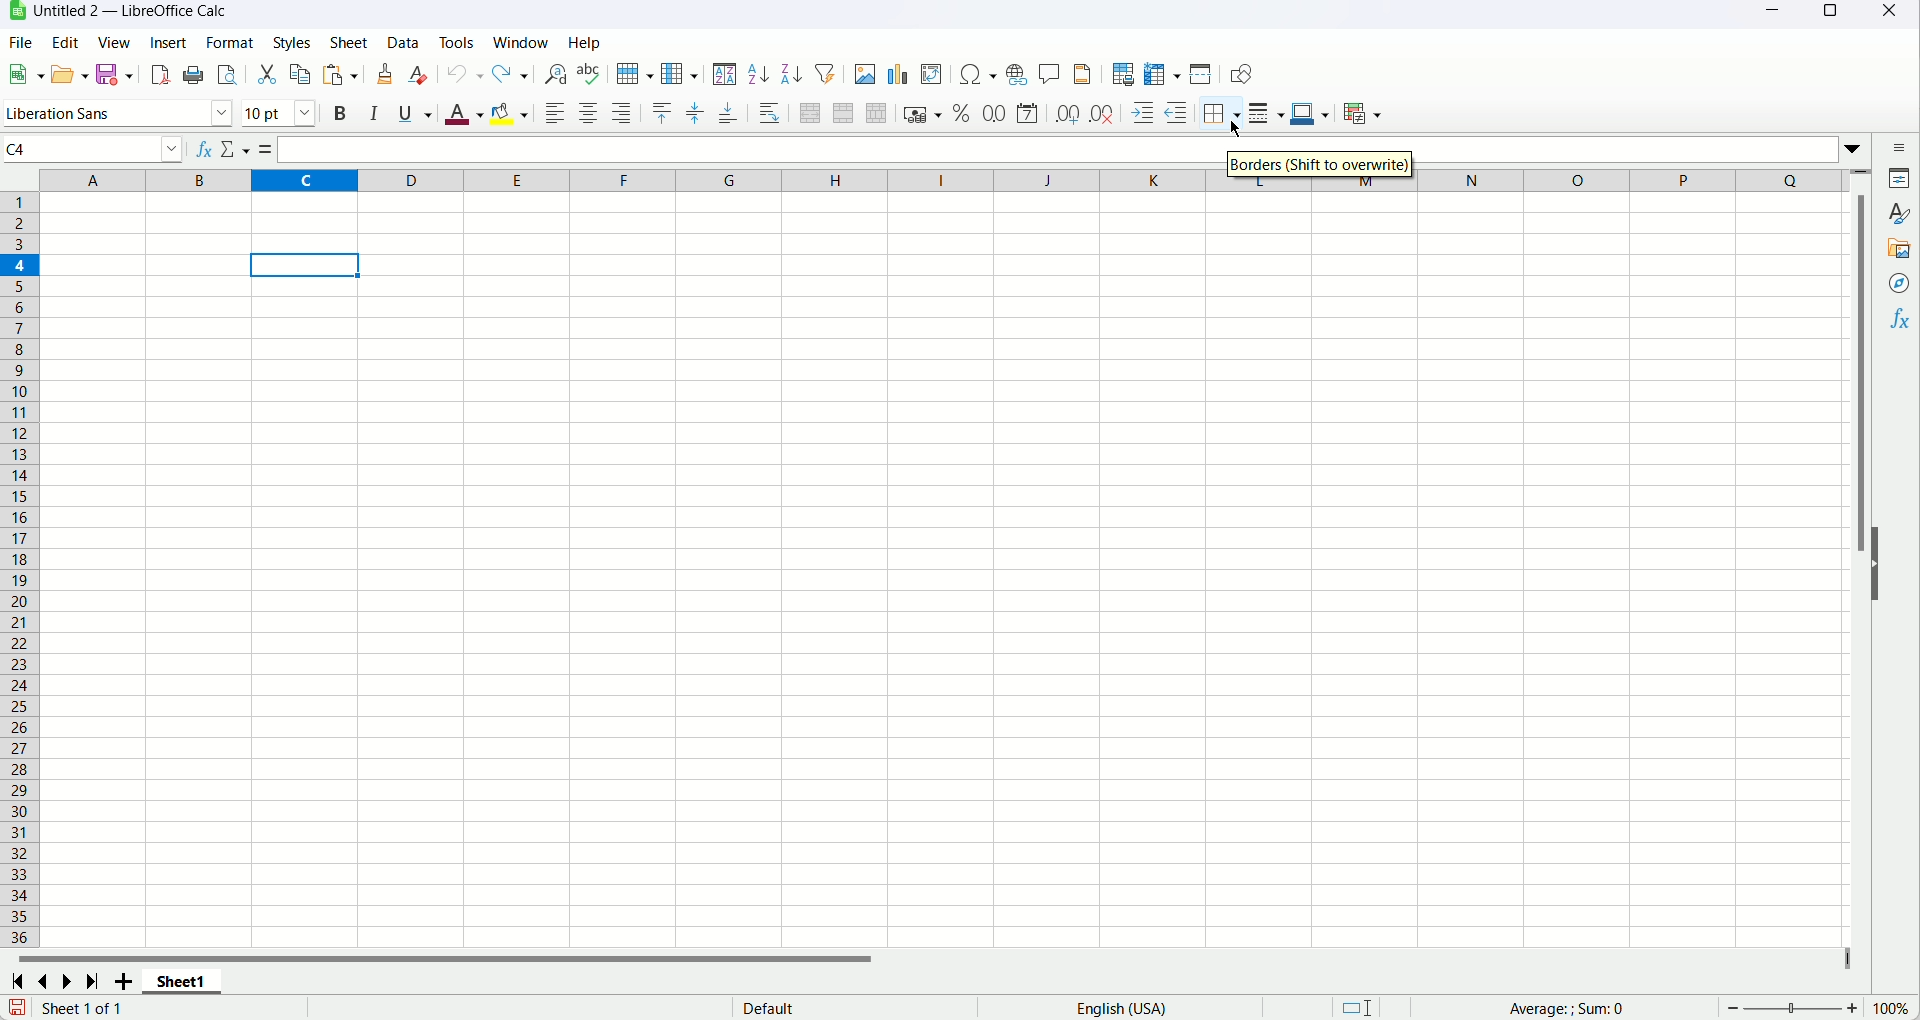 The width and height of the screenshot is (1920, 1020). What do you see at coordinates (81, 1008) in the screenshot?
I see `Text` at bounding box center [81, 1008].